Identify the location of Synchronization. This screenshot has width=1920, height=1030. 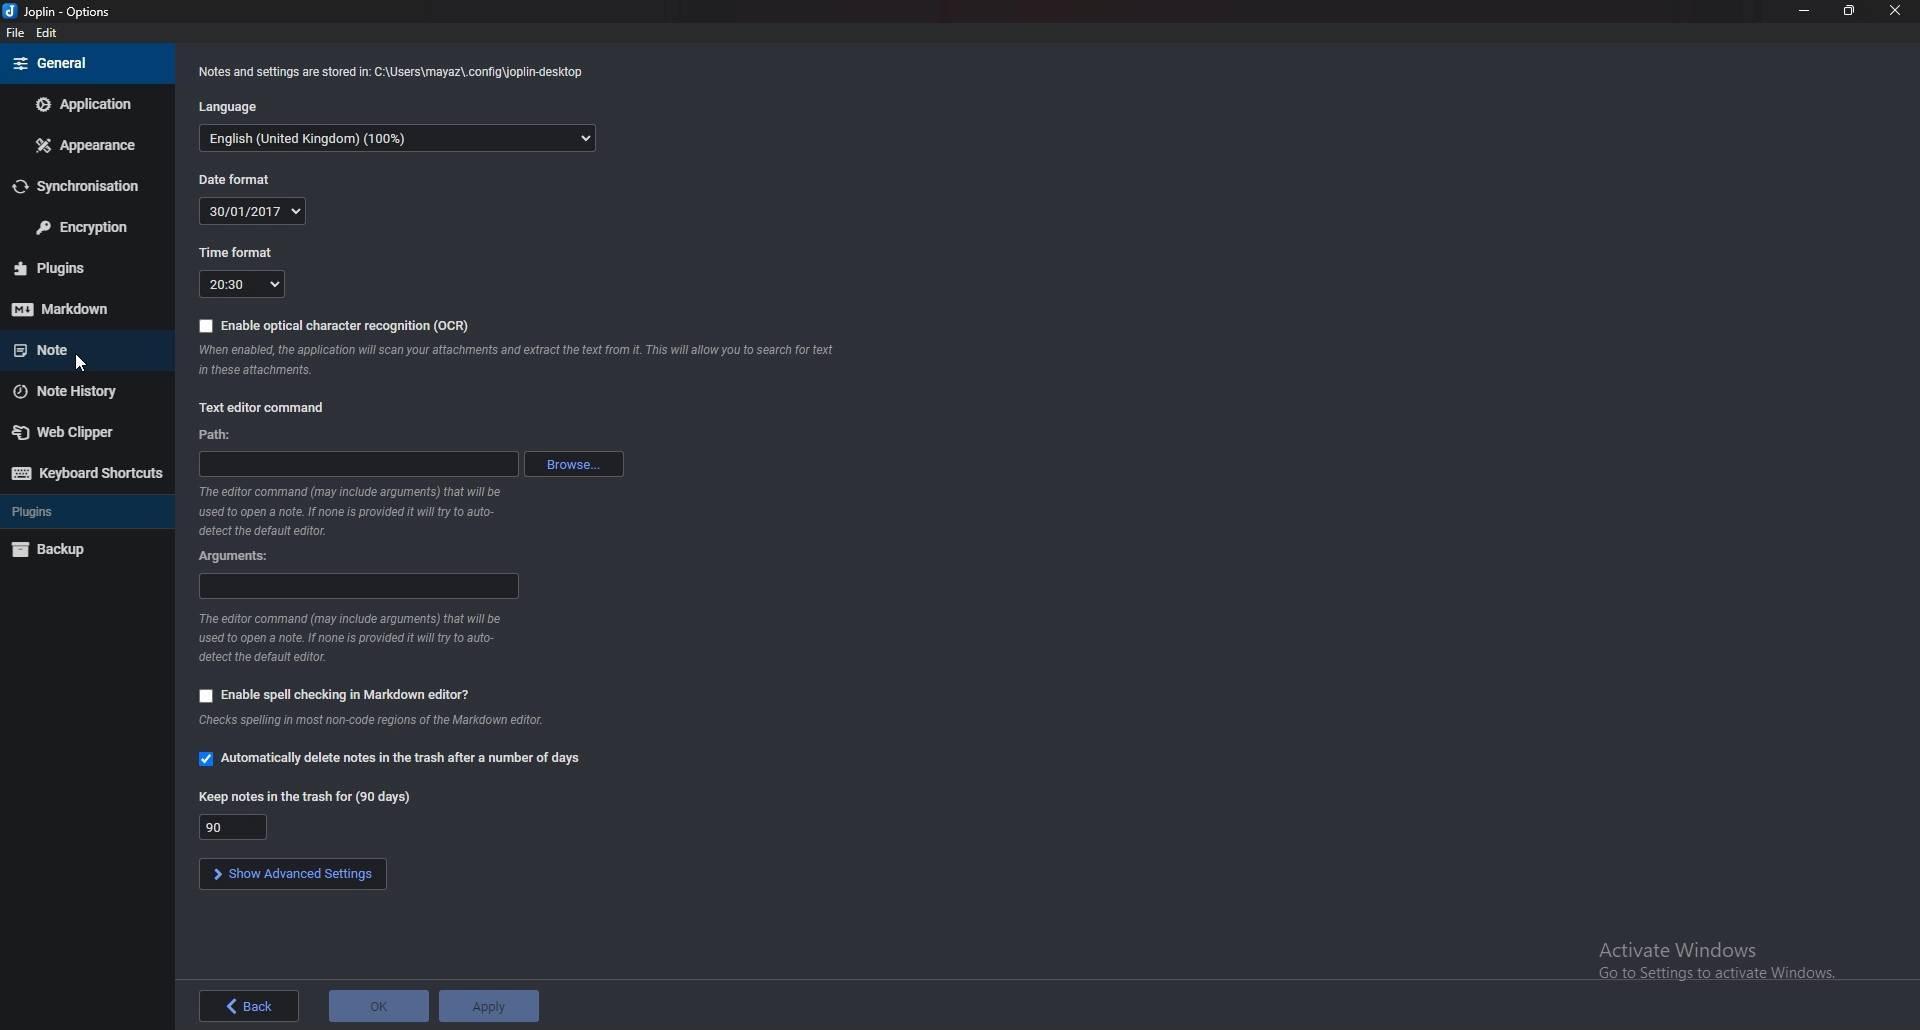
(81, 187).